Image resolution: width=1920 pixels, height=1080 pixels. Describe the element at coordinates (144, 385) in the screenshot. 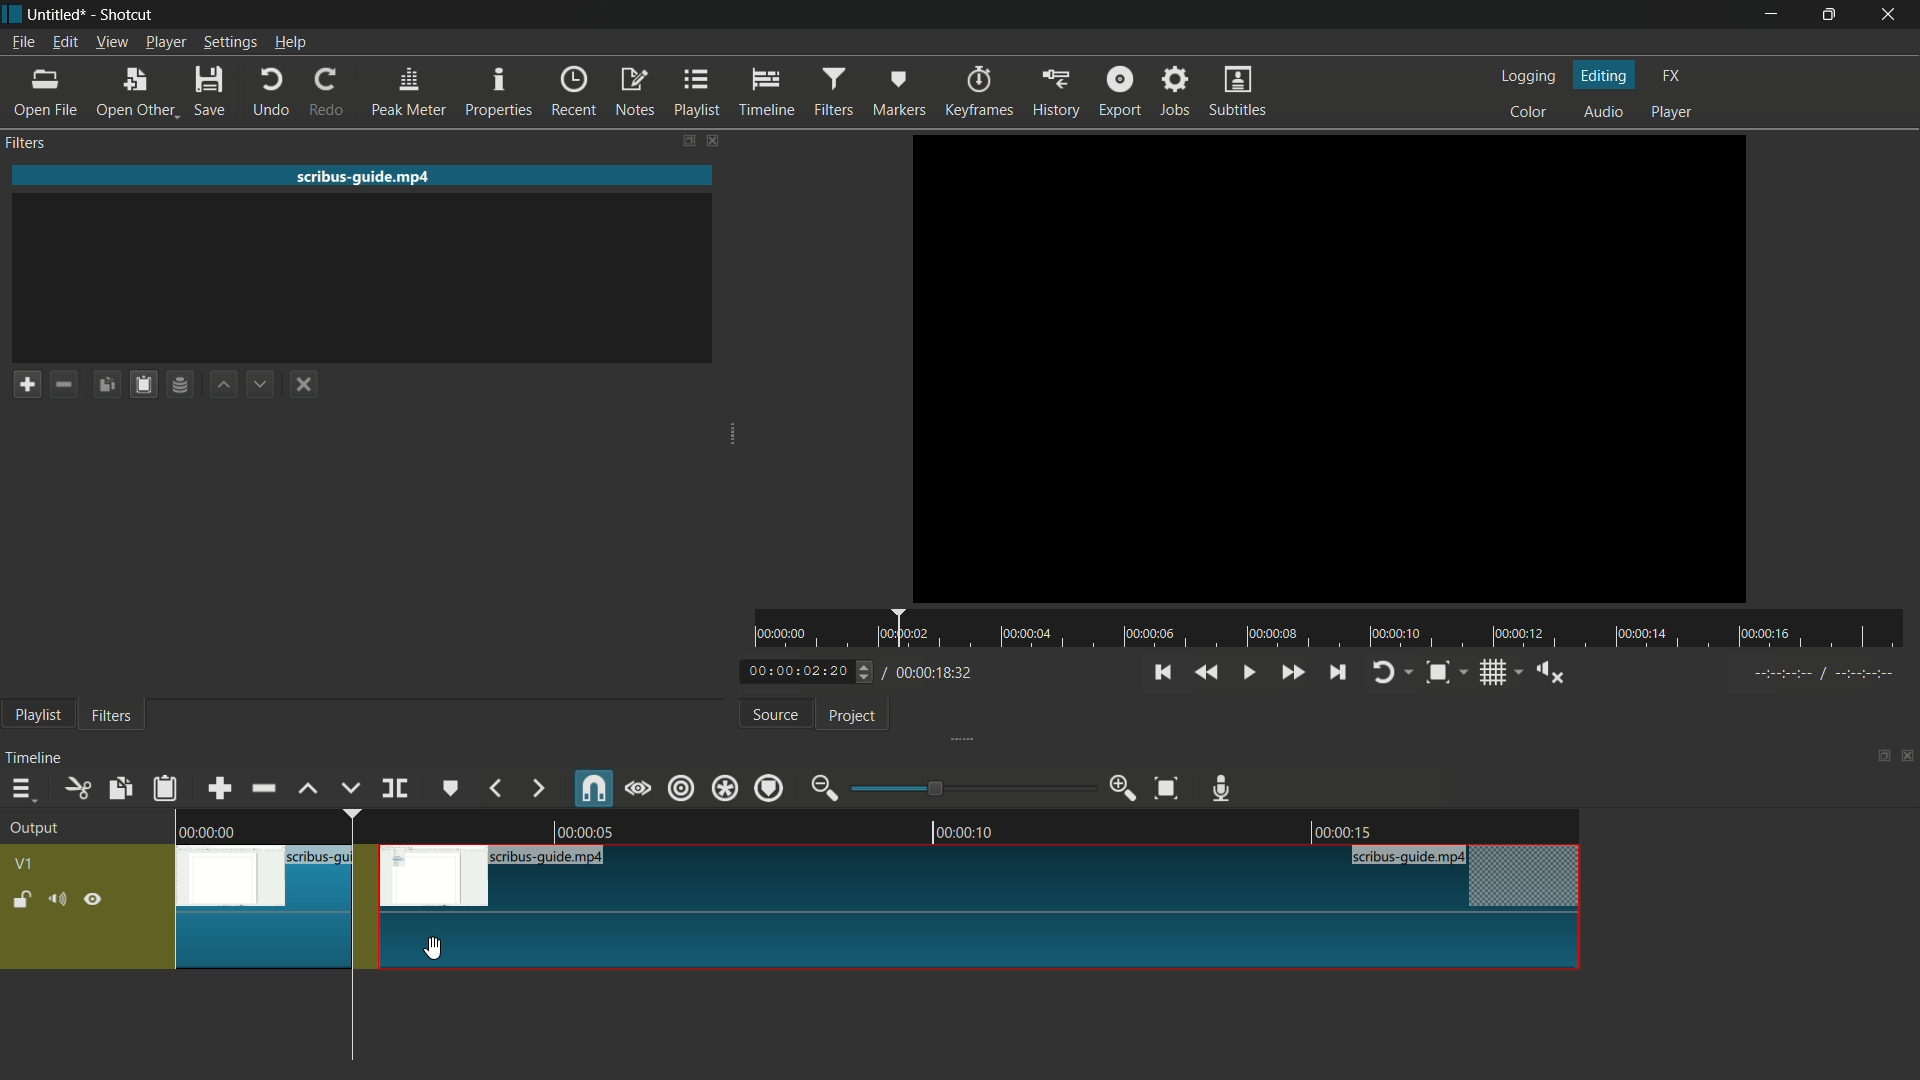

I see `paste filters` at that location.